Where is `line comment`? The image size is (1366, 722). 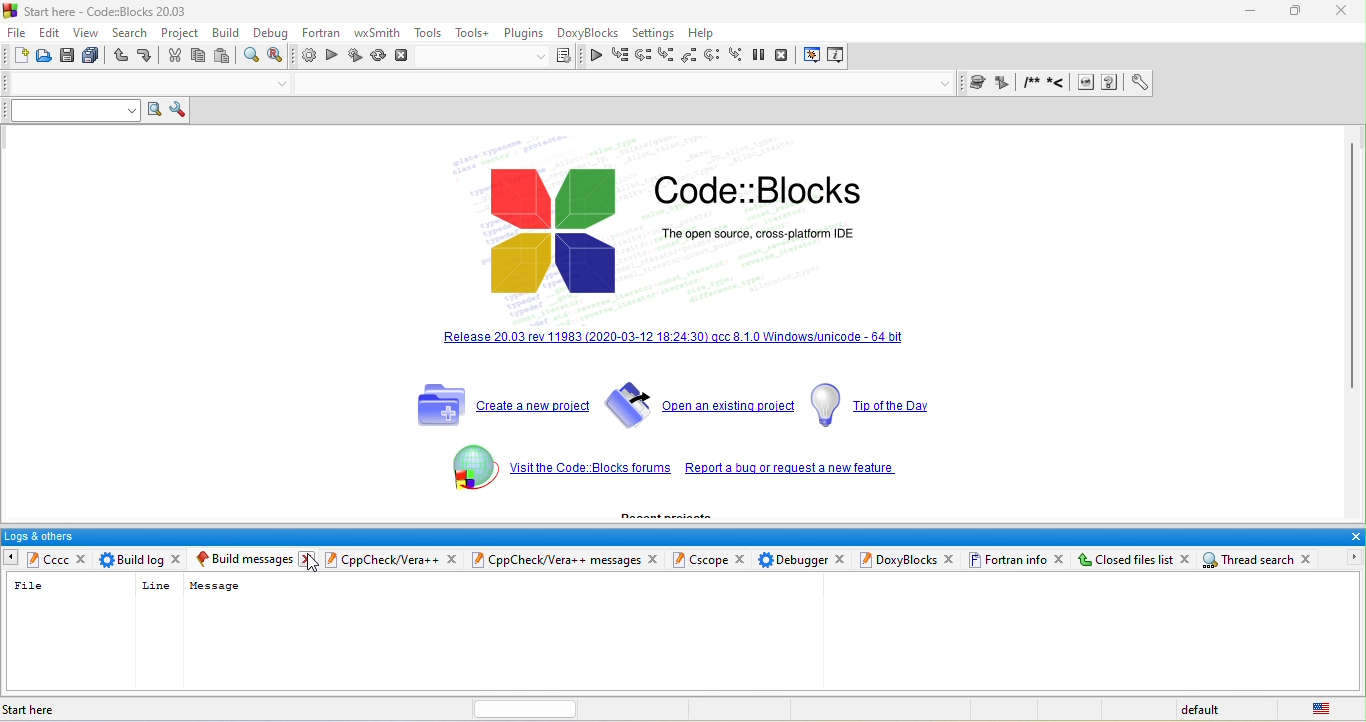 line comment is located at coordinates (1058, 83).